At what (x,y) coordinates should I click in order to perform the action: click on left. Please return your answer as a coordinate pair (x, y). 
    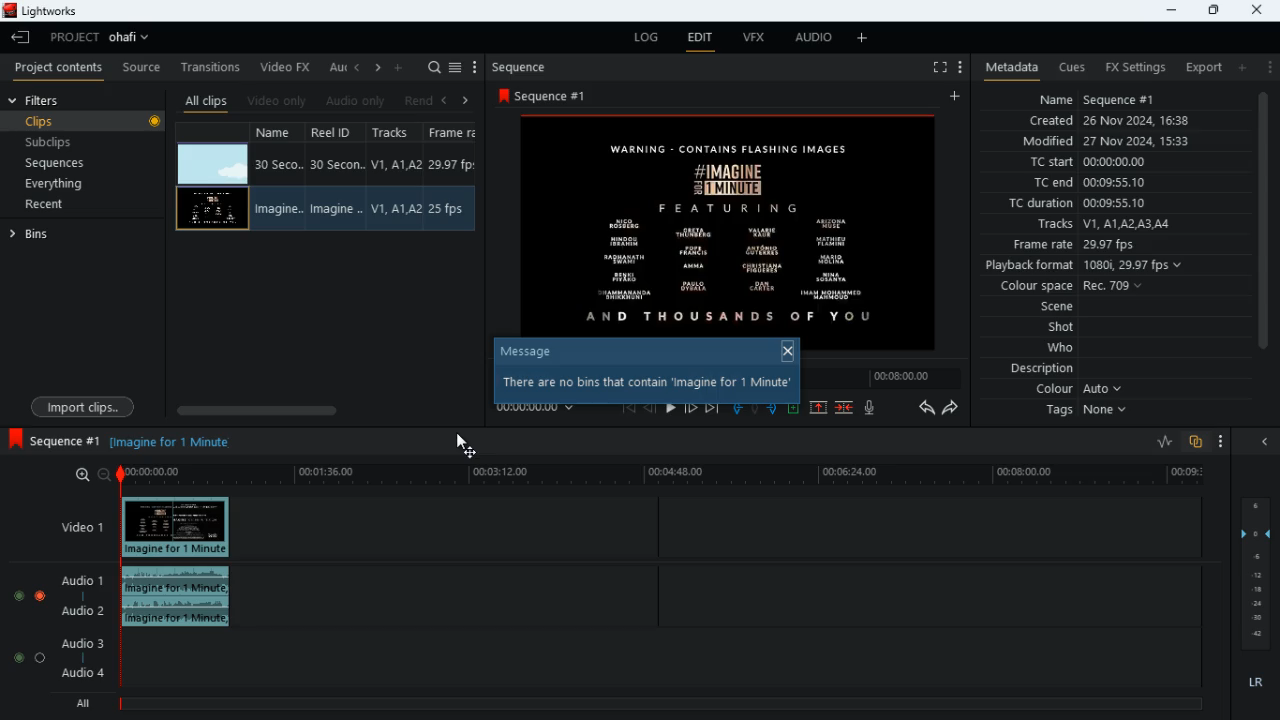
    Looking at the image, I should click on (360, 69).